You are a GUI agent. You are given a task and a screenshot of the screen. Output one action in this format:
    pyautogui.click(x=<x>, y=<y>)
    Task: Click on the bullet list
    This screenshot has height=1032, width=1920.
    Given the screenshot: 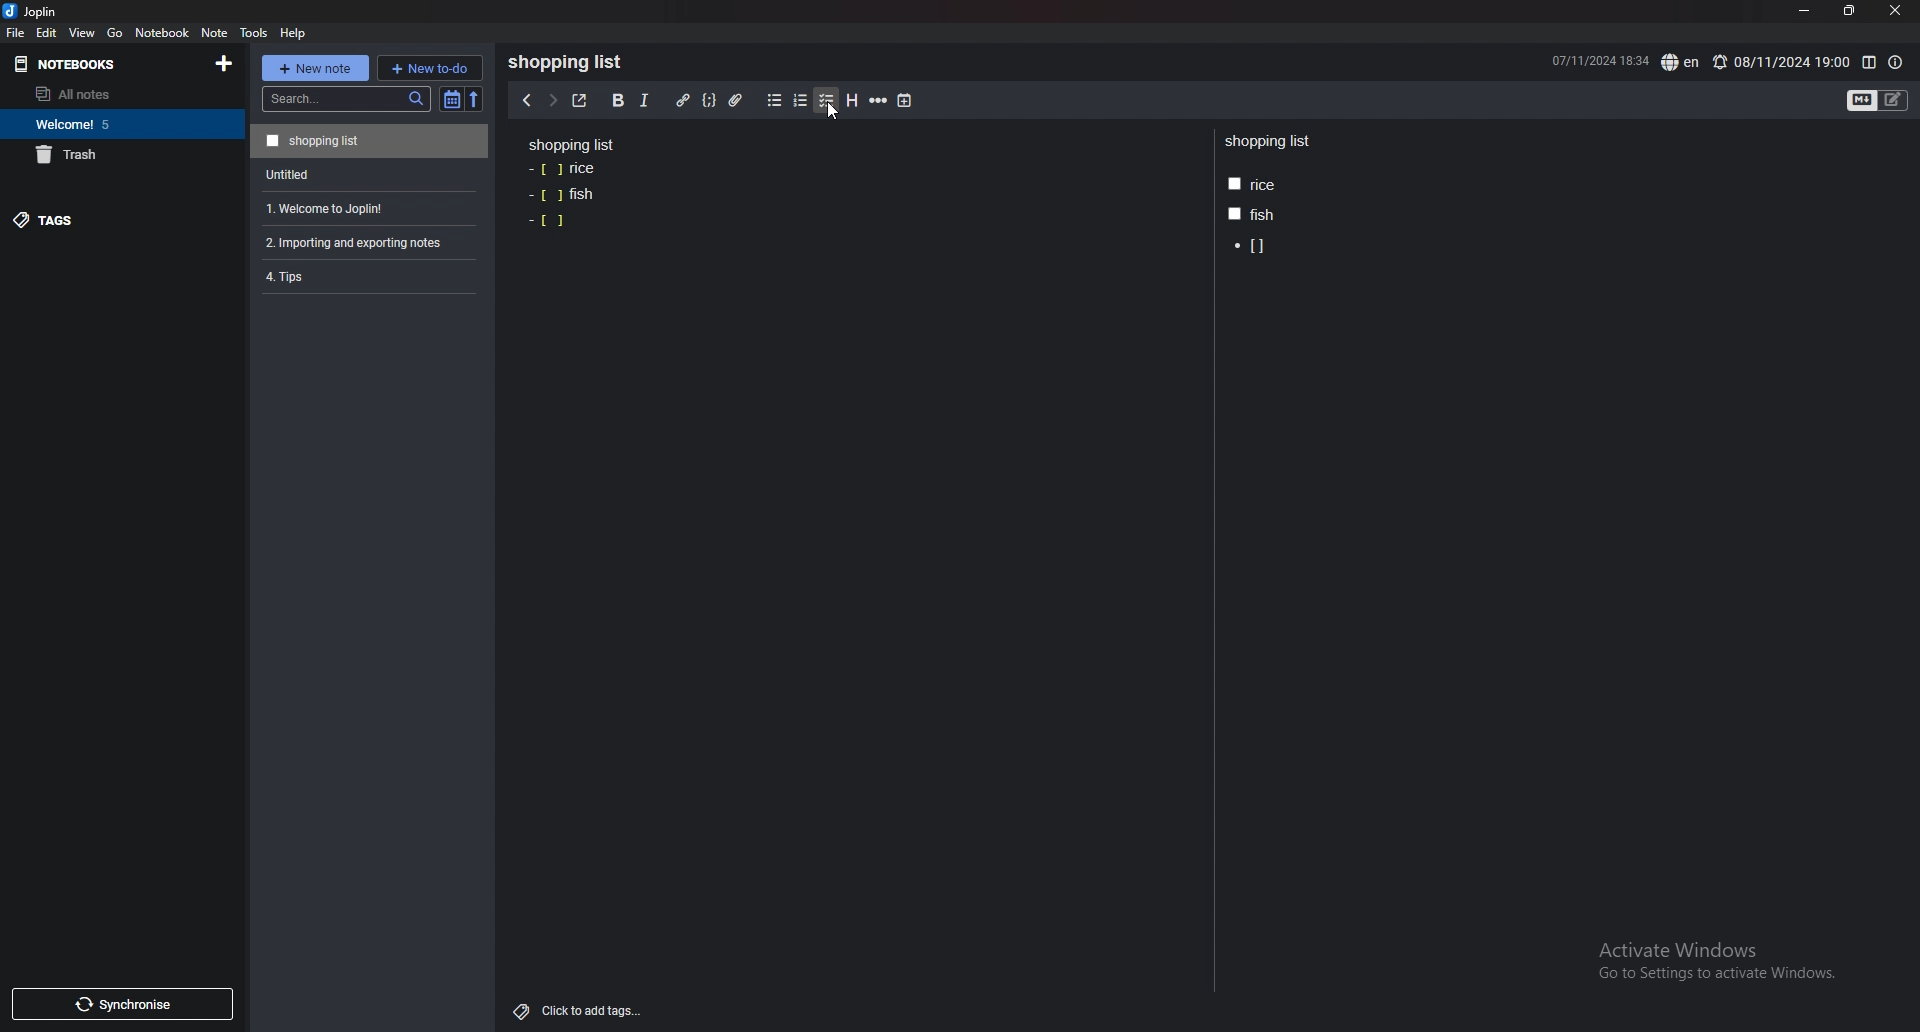 What is the action you would take?
    pyautogui.click(x=774, y=101)
    